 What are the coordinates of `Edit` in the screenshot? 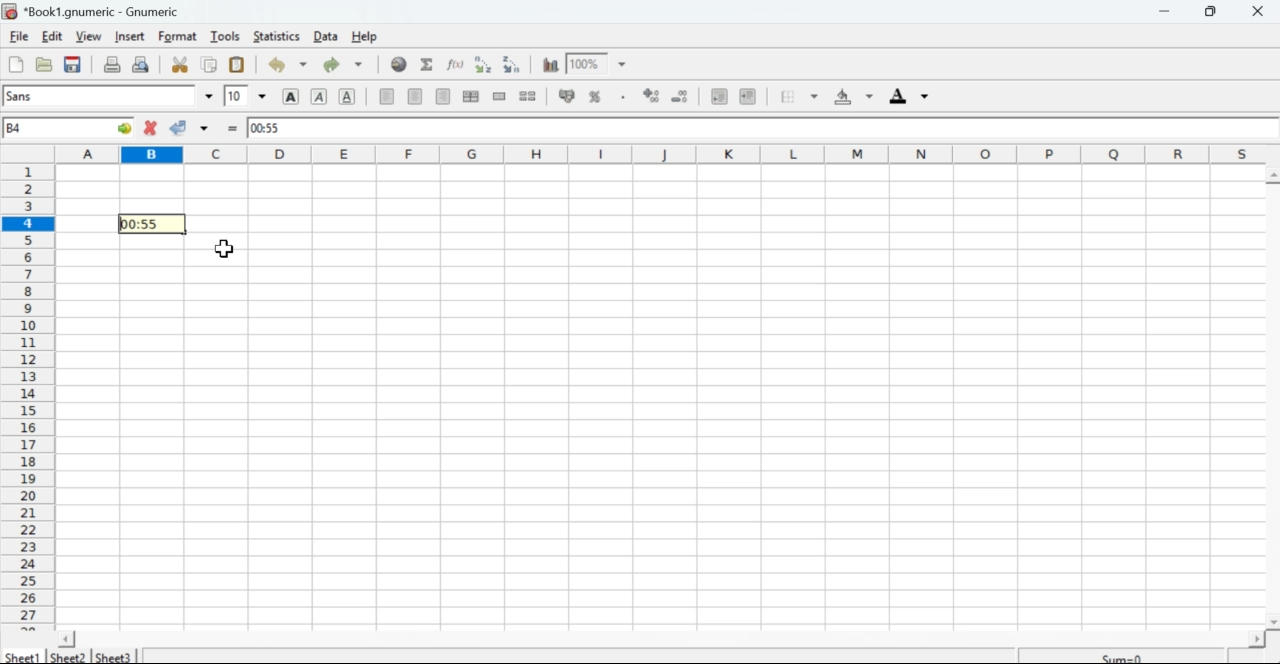 It's located at (53, 36).